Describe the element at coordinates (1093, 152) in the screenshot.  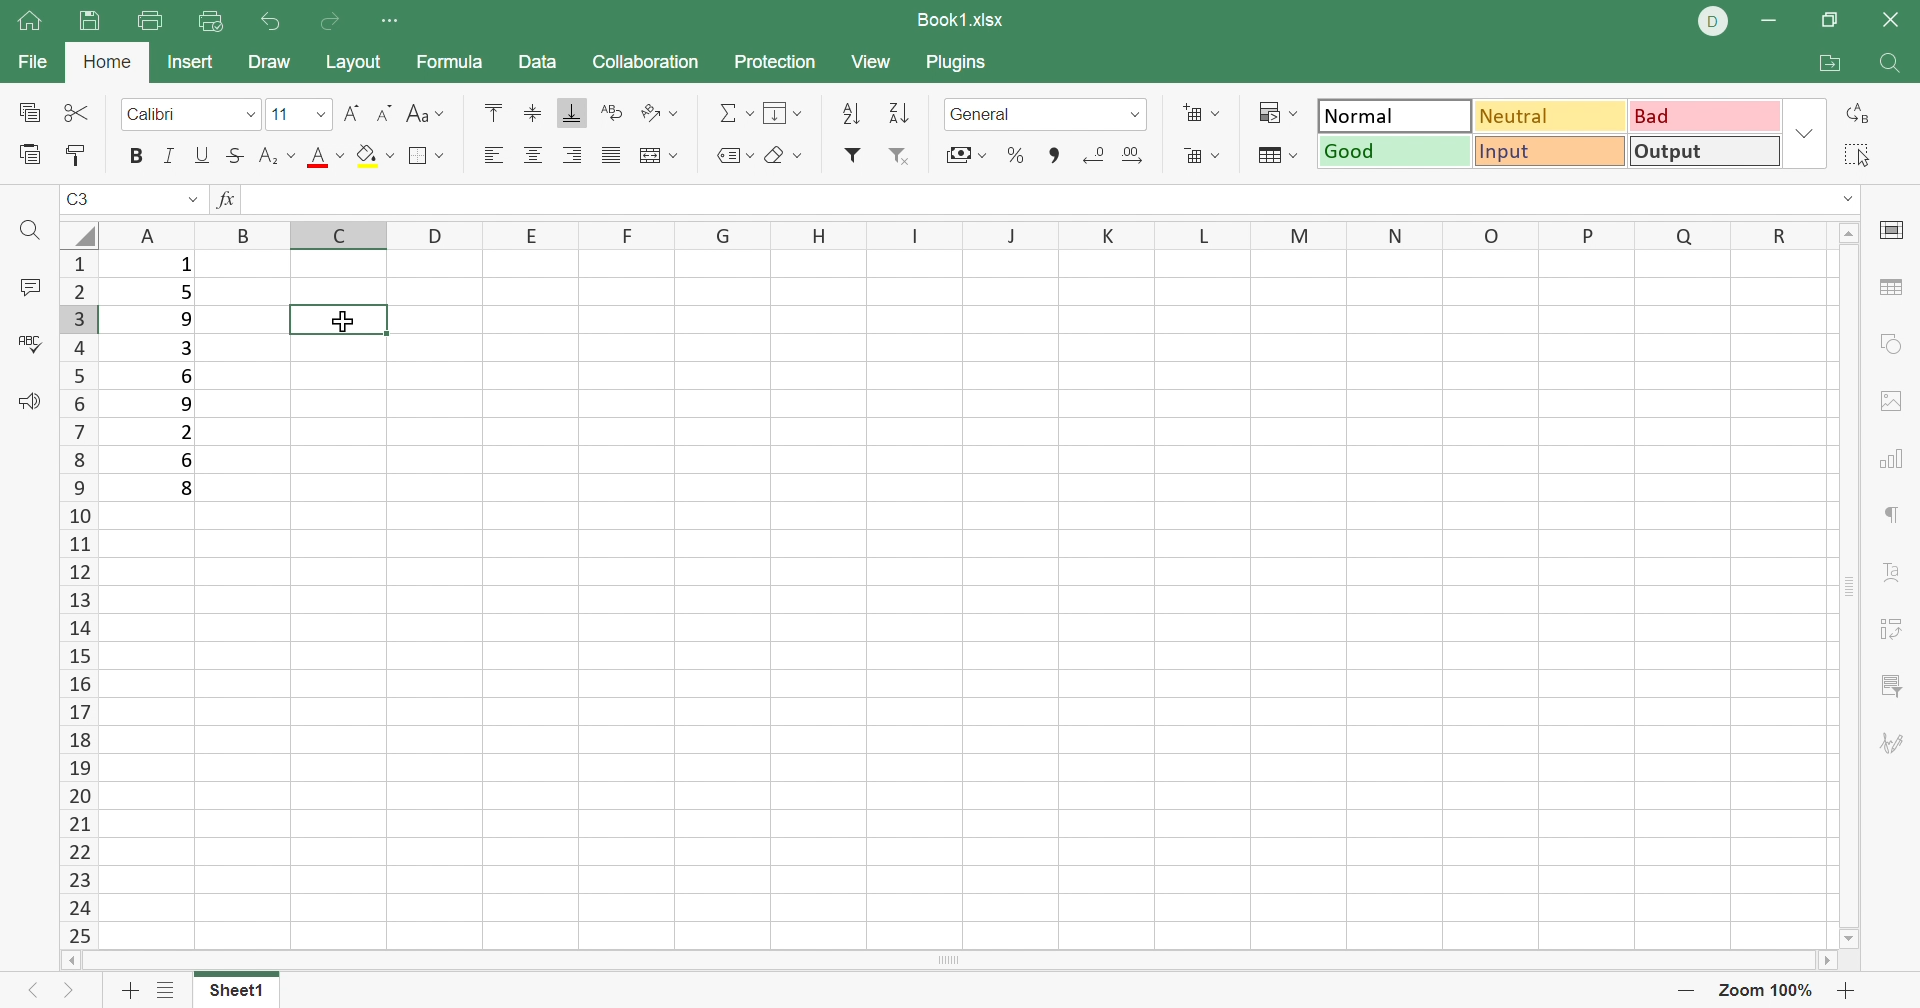
I see `Decrease decimal` at that location.